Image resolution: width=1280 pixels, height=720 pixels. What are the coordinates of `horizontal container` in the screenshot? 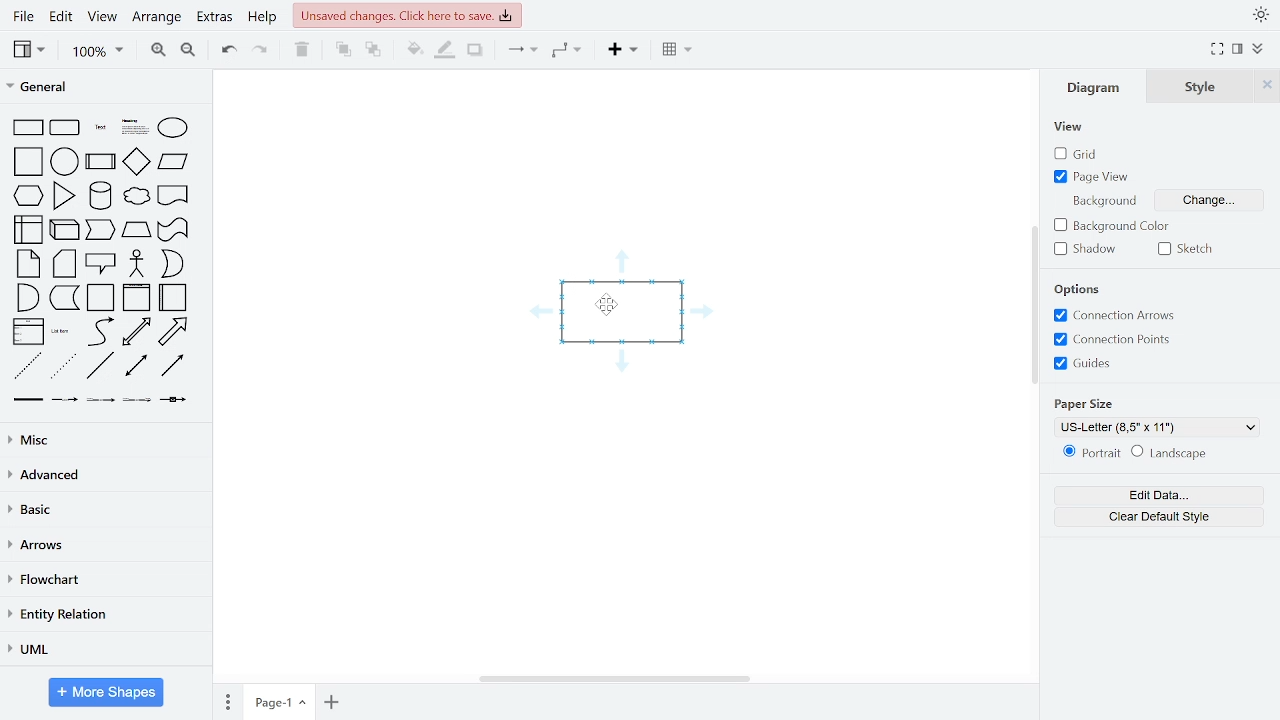 It's located at (174, 298).